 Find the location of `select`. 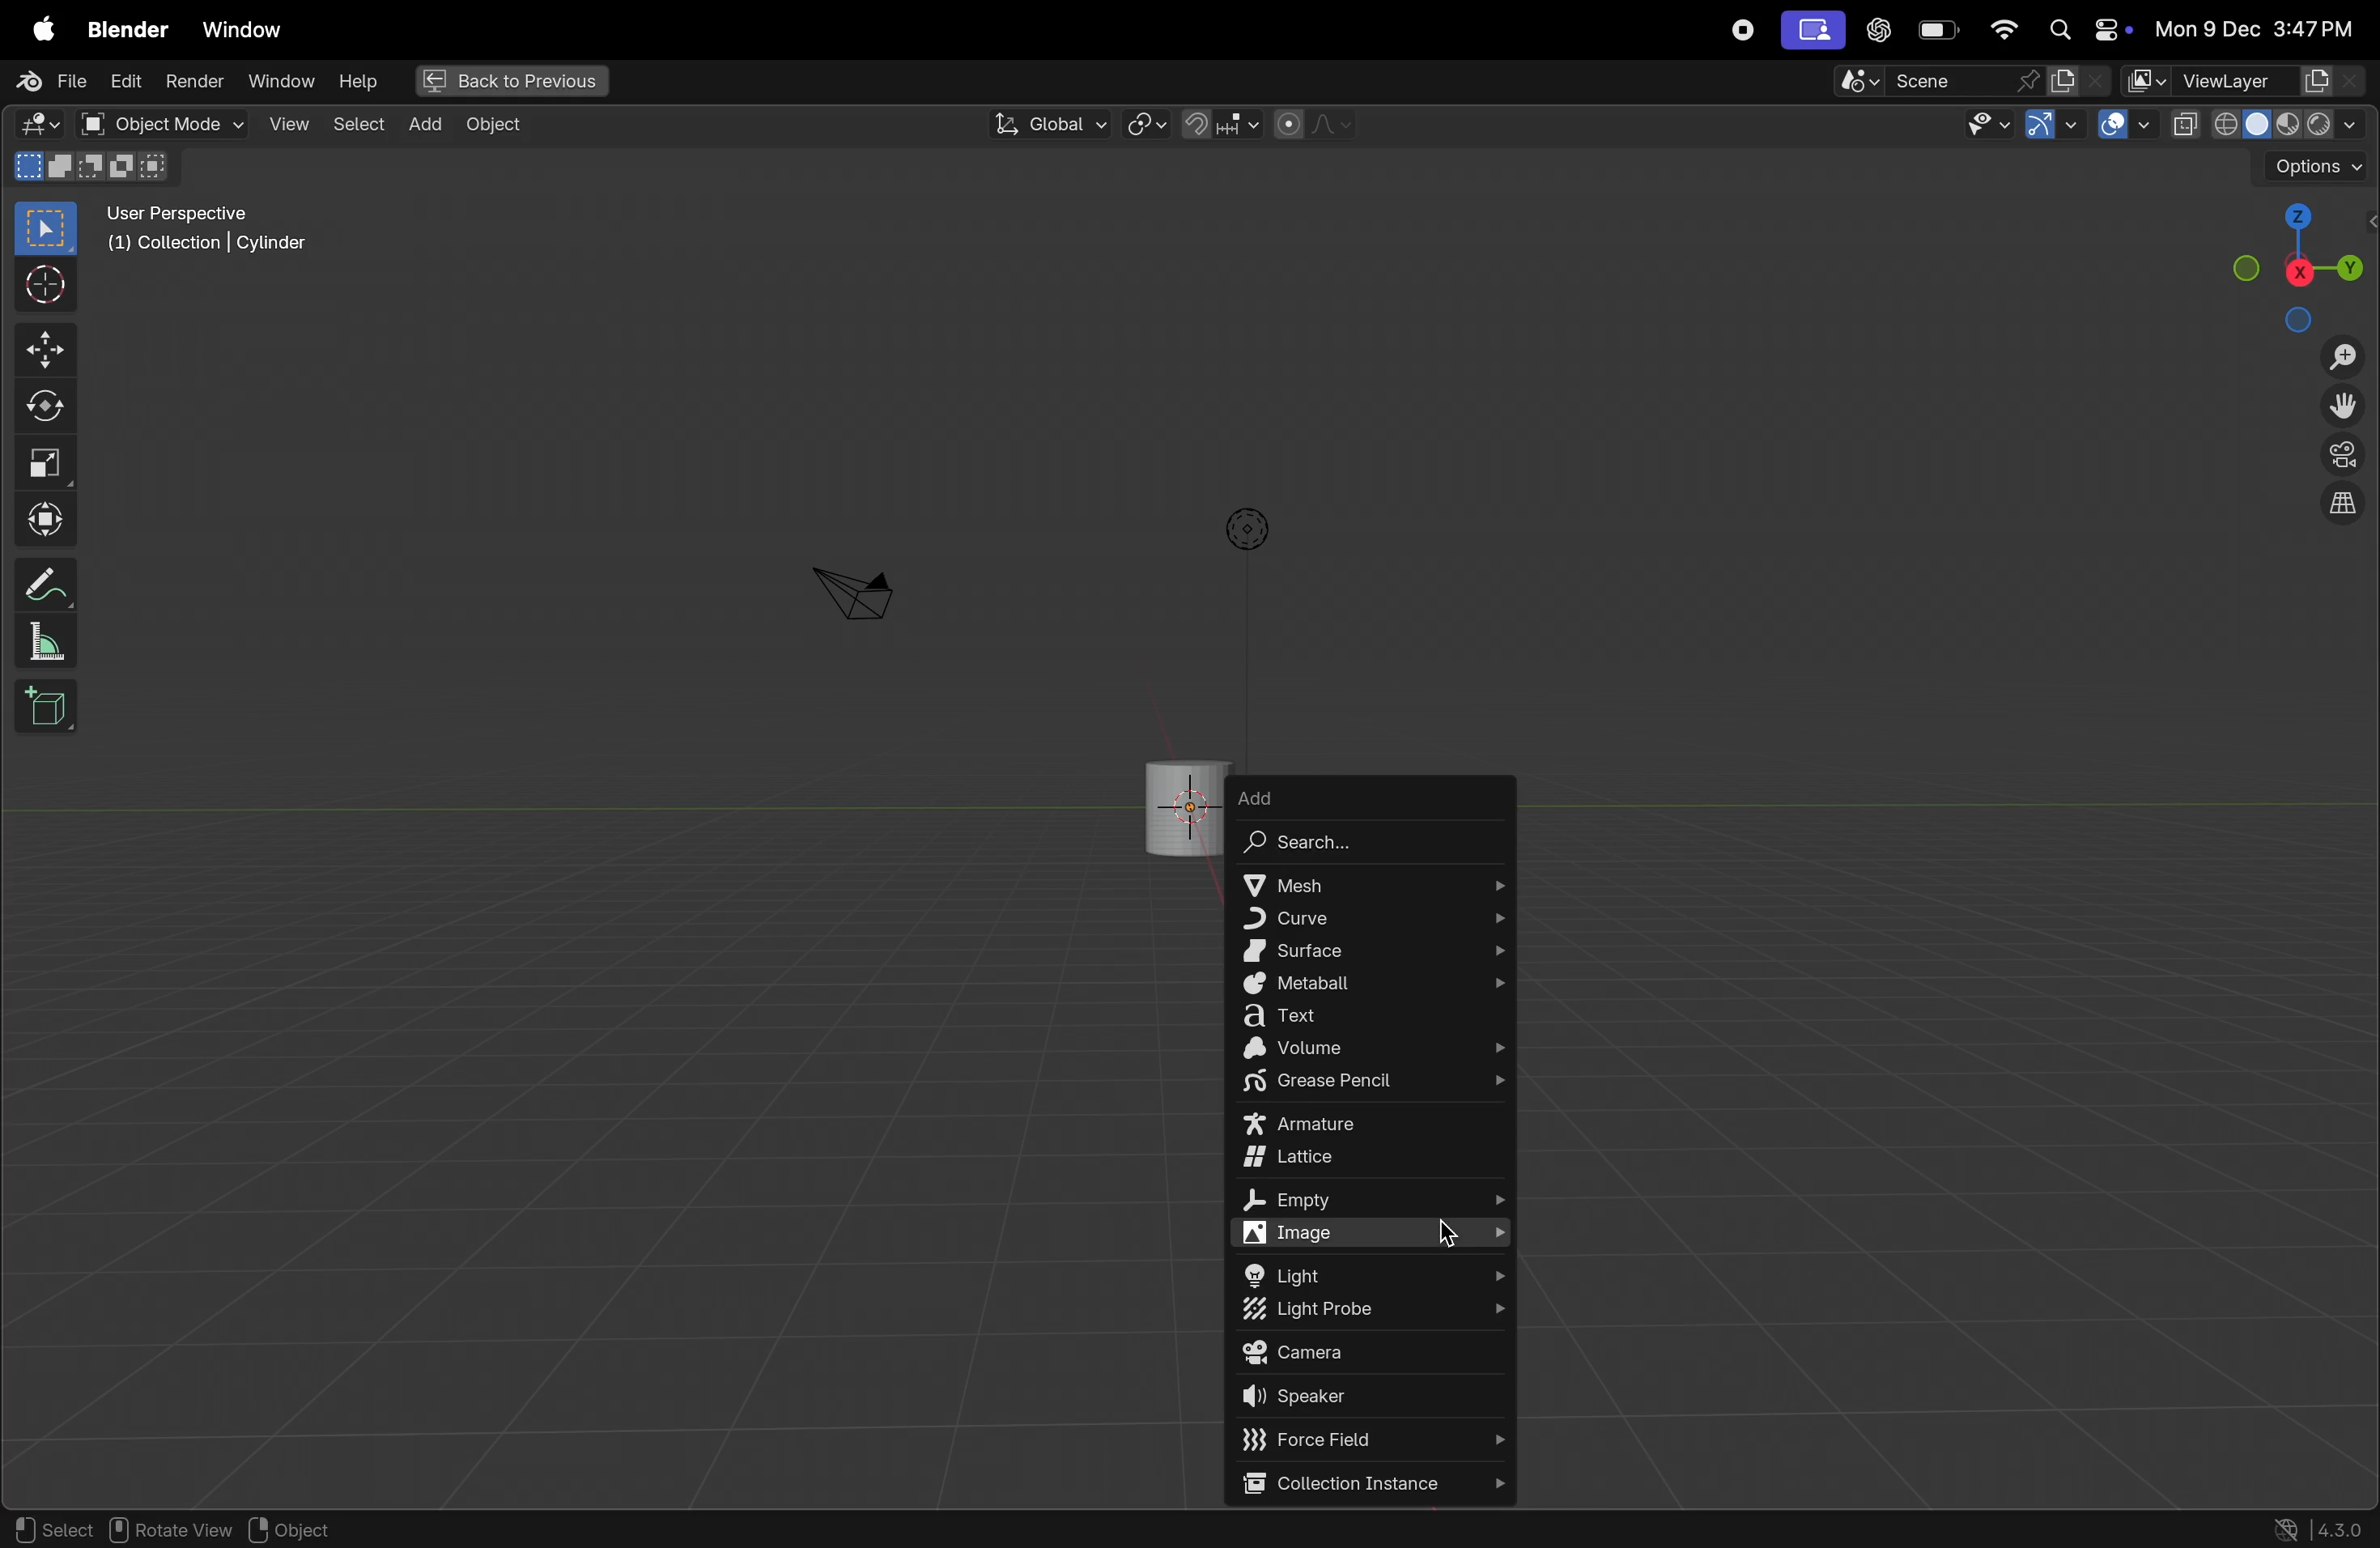

select is located at coordinates (358, 125).